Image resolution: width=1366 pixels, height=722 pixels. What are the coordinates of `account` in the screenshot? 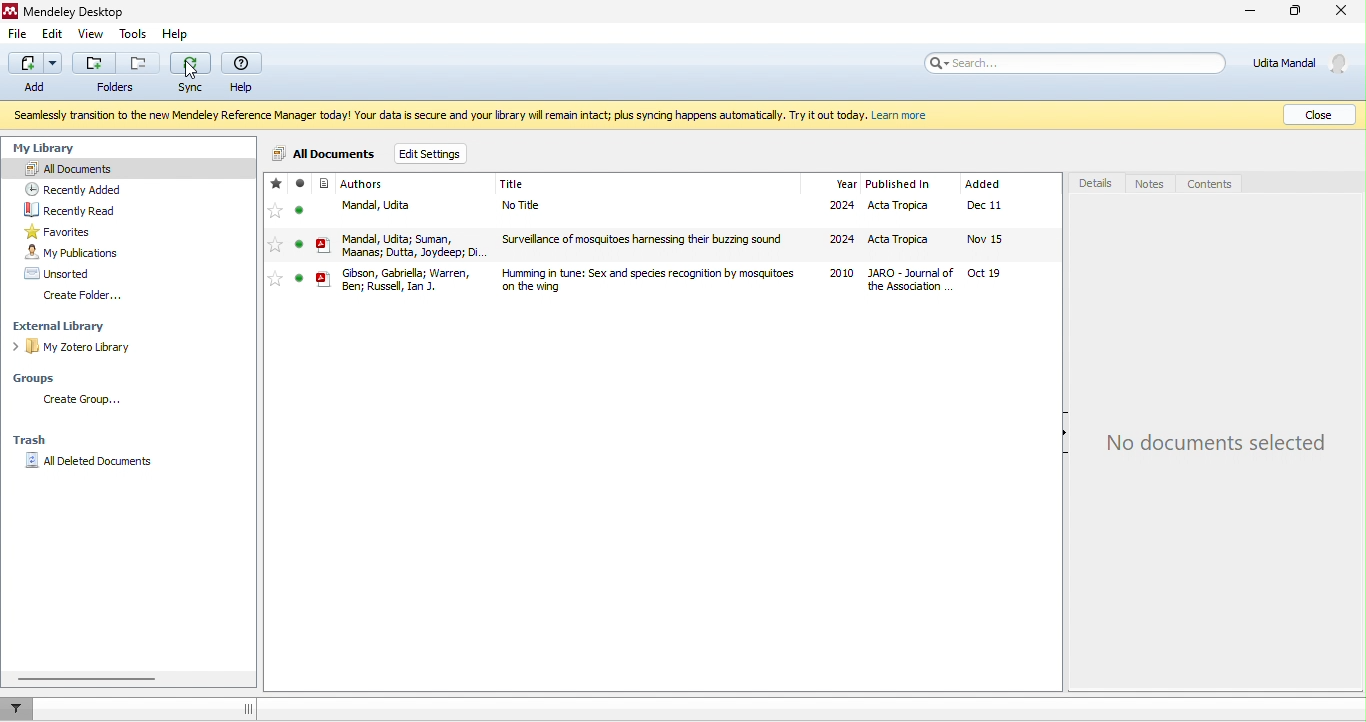 It's located at (1304, 63).